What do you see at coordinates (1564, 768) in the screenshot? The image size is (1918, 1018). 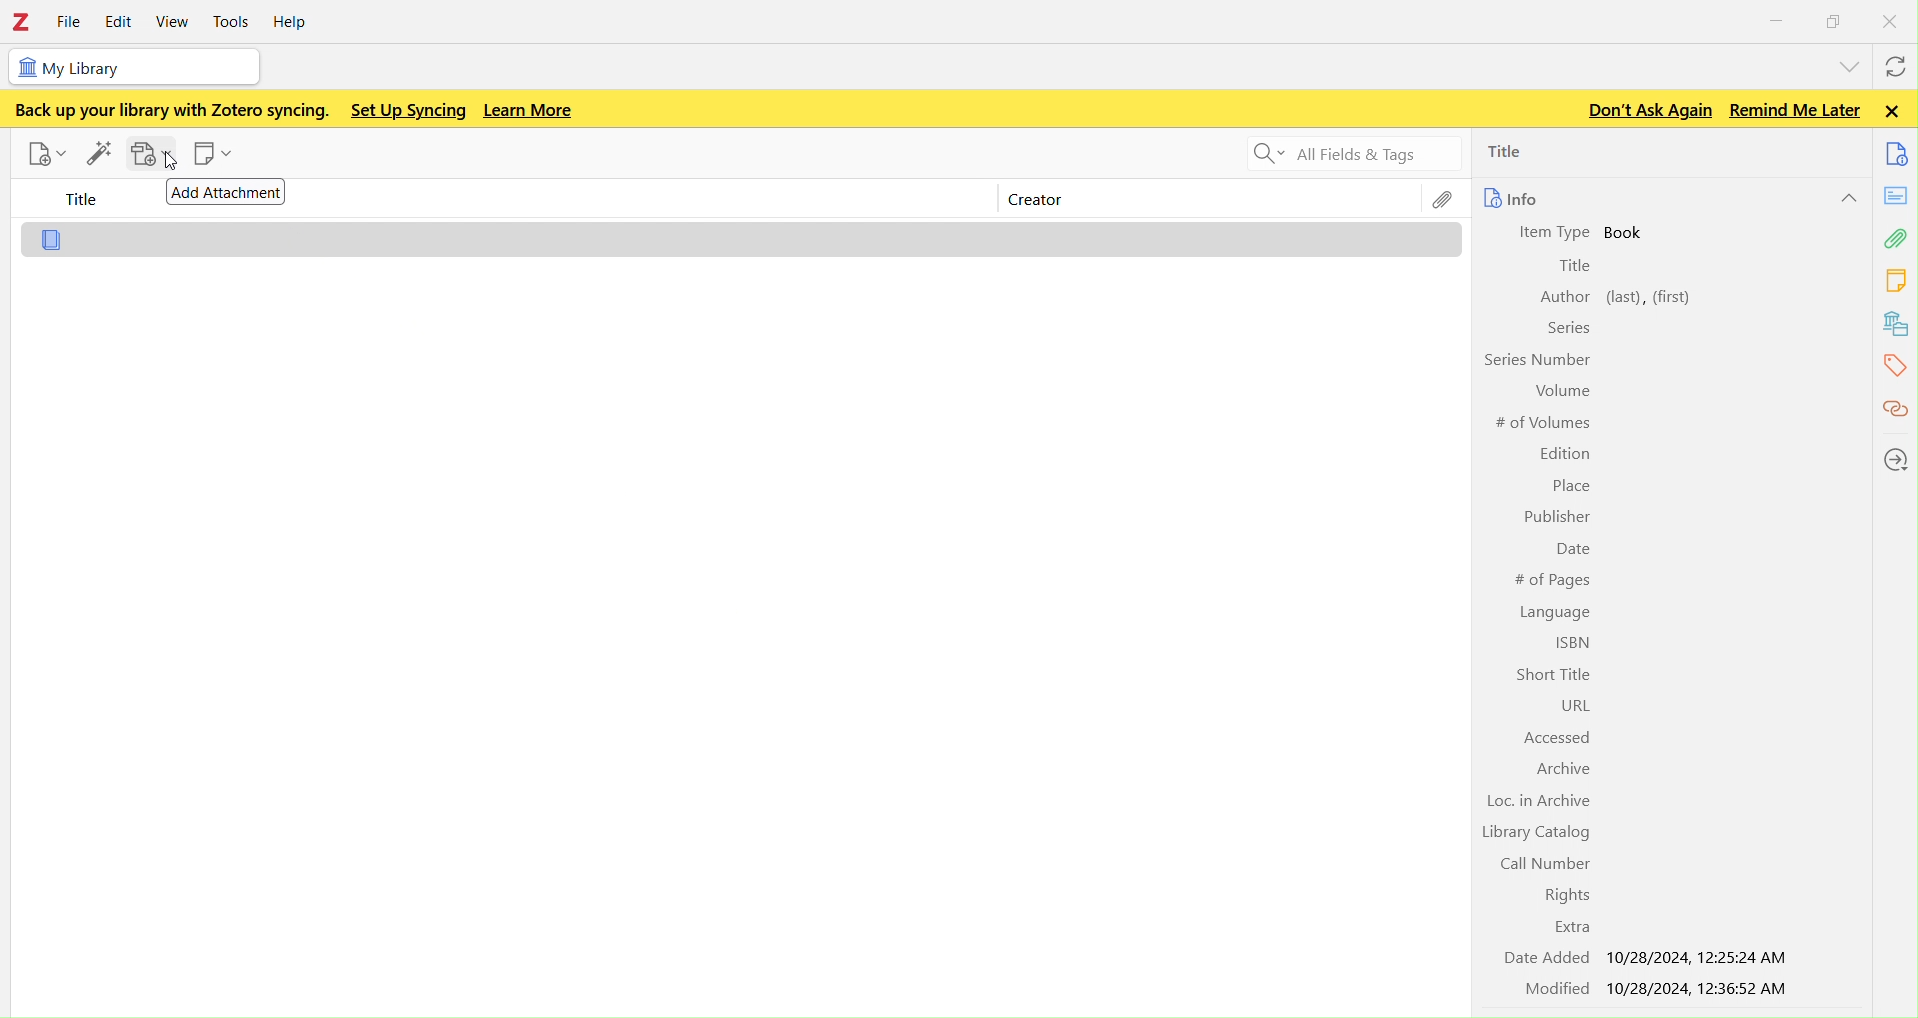 I see `Archive` at bounding box center [1564, 768].